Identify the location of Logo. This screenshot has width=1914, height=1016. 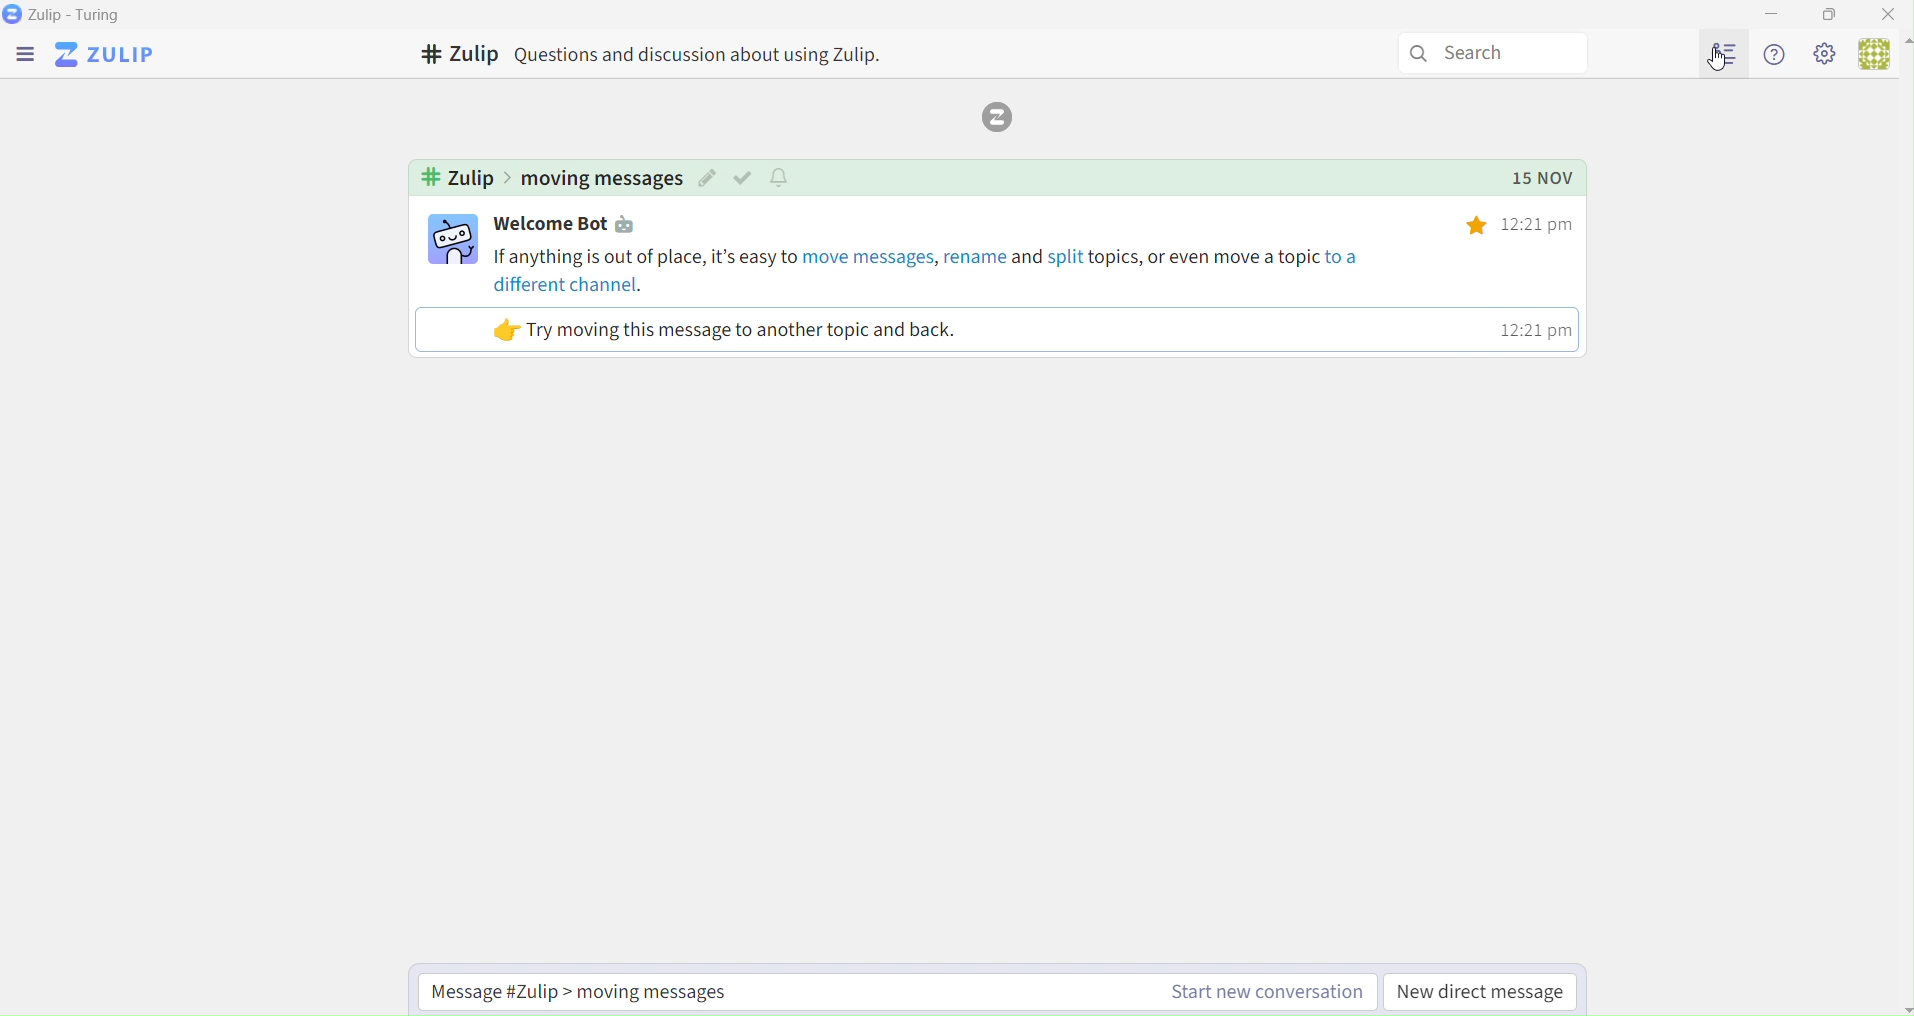
(993, 118).